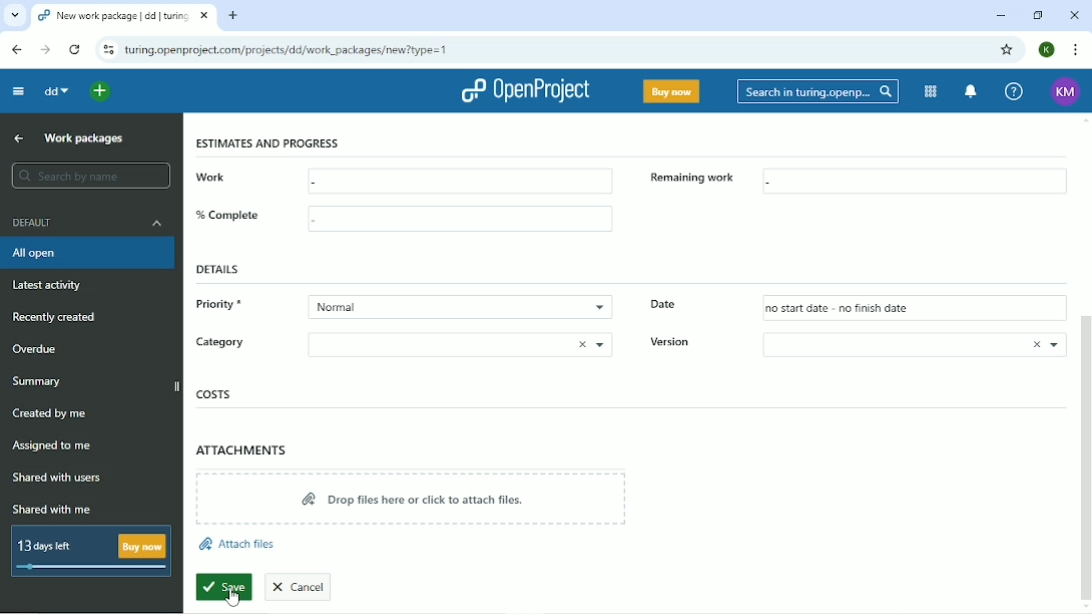 The height and width of the screenshot is (614, 1092). What do you see at coordinates (238, 18) in the screenshot?
I see `new tab` at bounding box center [238, 18].